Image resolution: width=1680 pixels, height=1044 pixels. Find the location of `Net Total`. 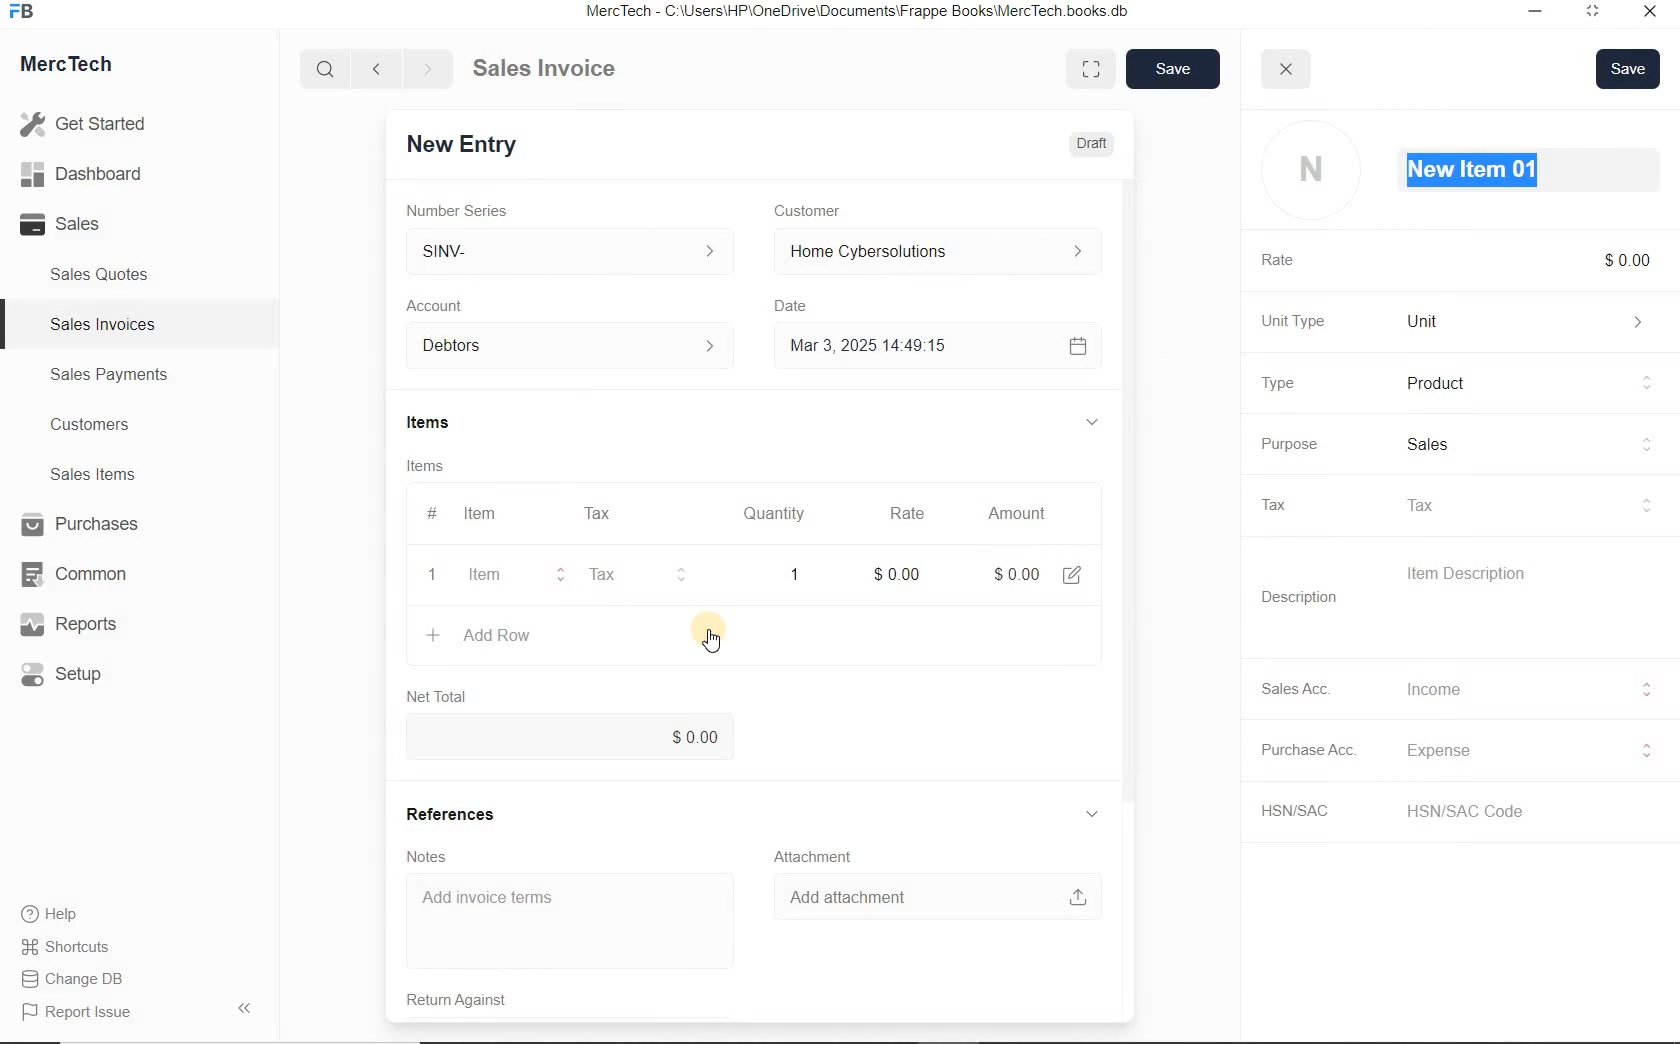

Net Total is located at coordinates (435, 696).